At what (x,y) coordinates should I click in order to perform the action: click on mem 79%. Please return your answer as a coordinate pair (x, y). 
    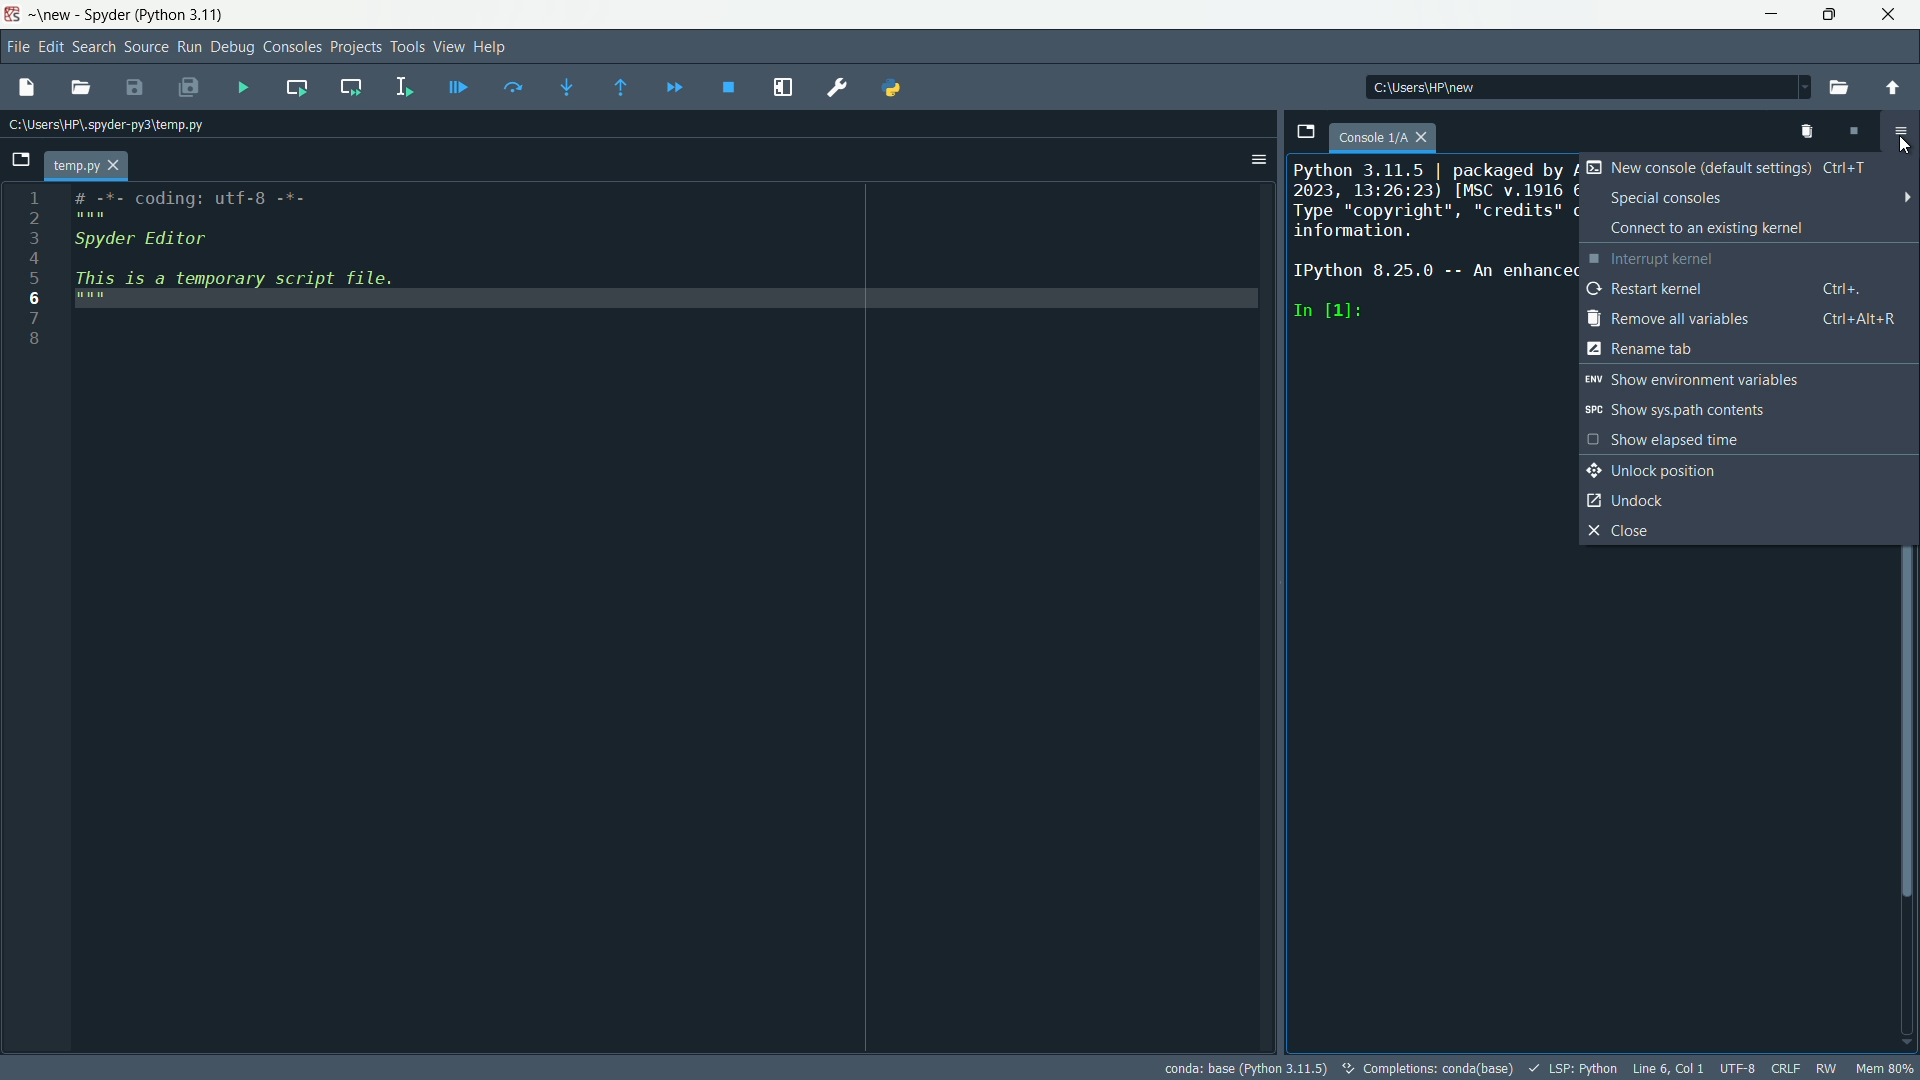
    Looking at the image, I should click on (1880, 1067).